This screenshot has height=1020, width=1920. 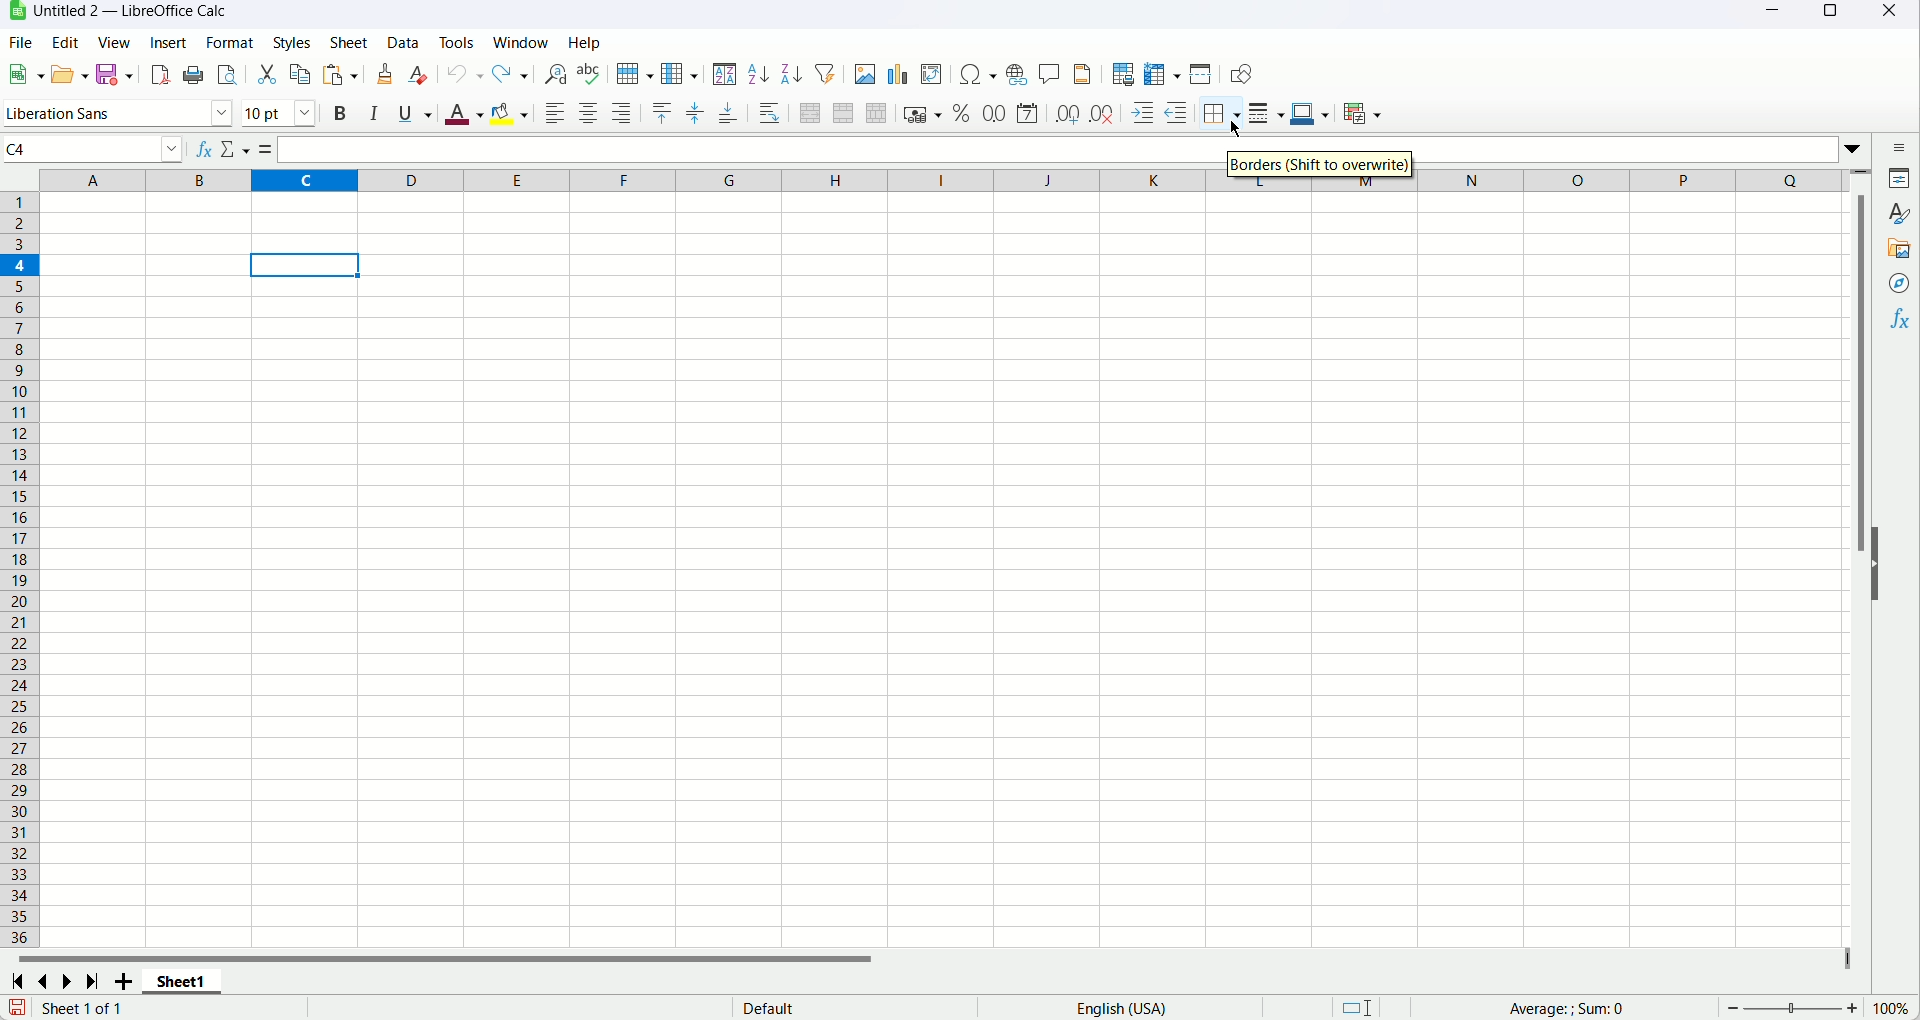 What do you see at coordinates (94, 982) in the screenshot?
I see `Last sheet` at bounding box center [94, 982].